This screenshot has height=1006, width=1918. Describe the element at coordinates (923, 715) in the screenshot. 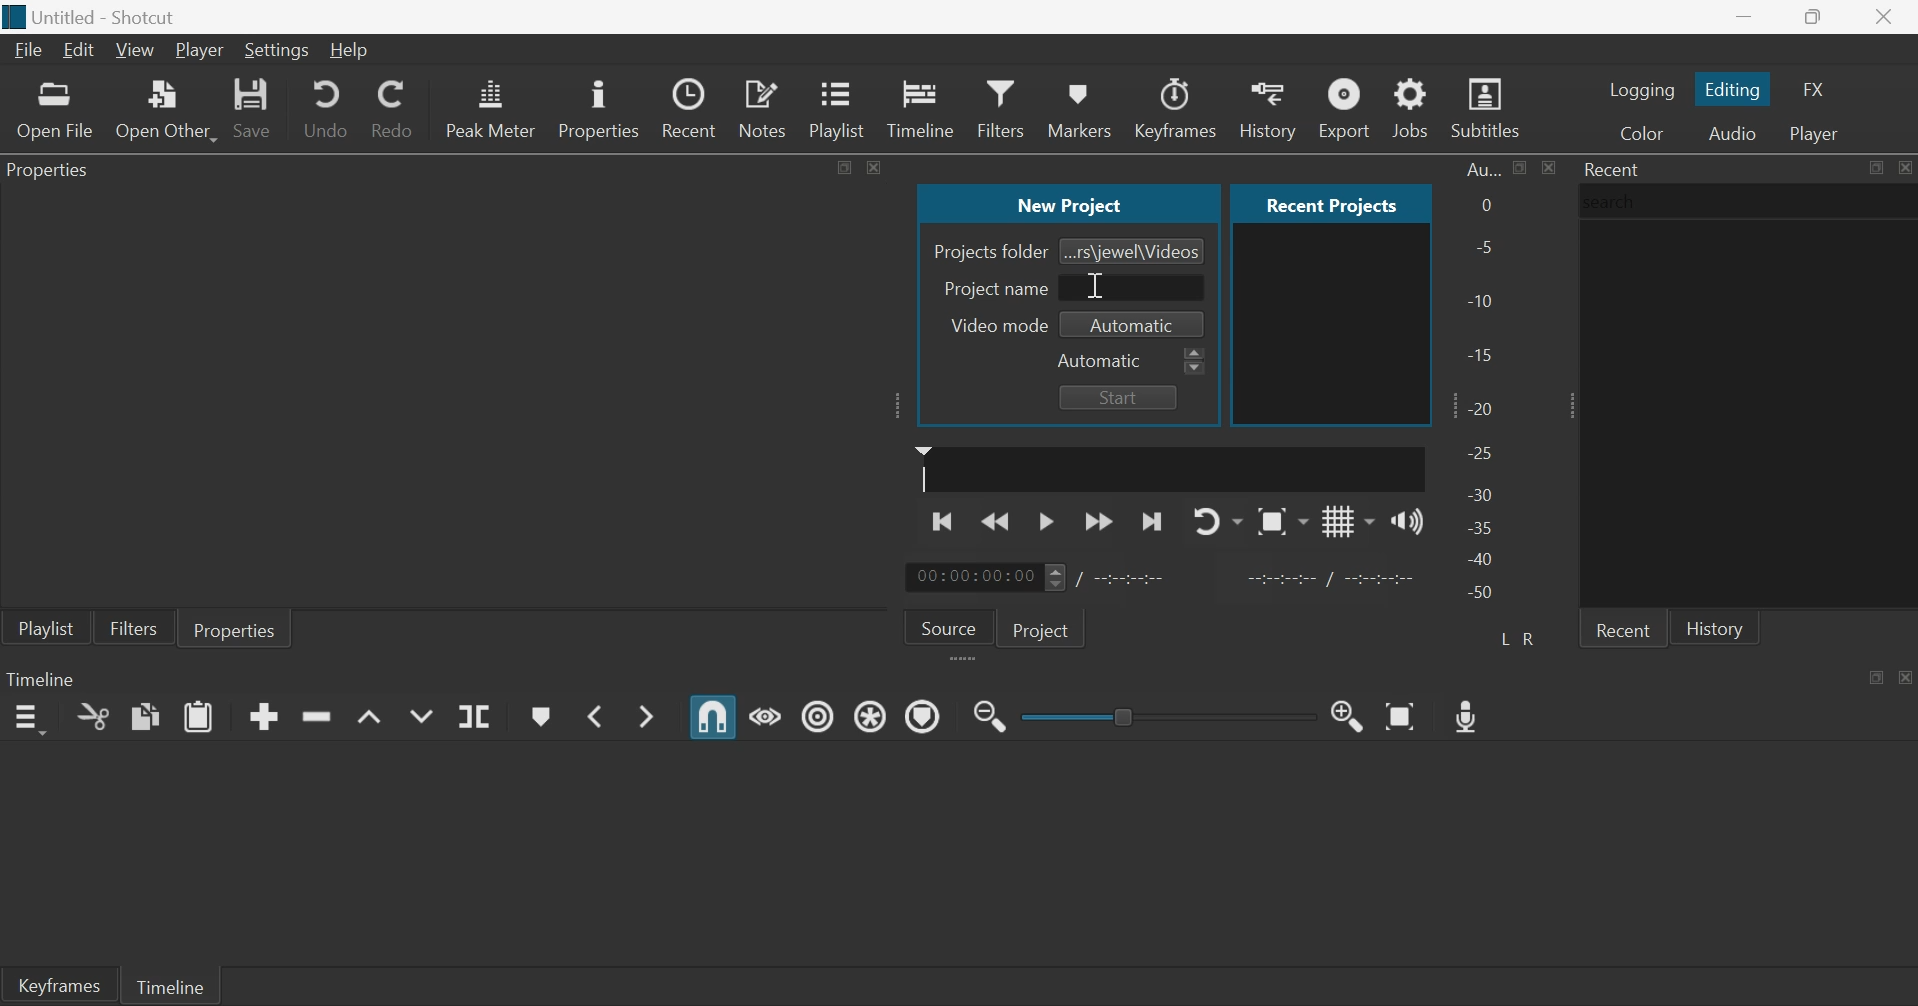

I see `Ripple markers` at that location.